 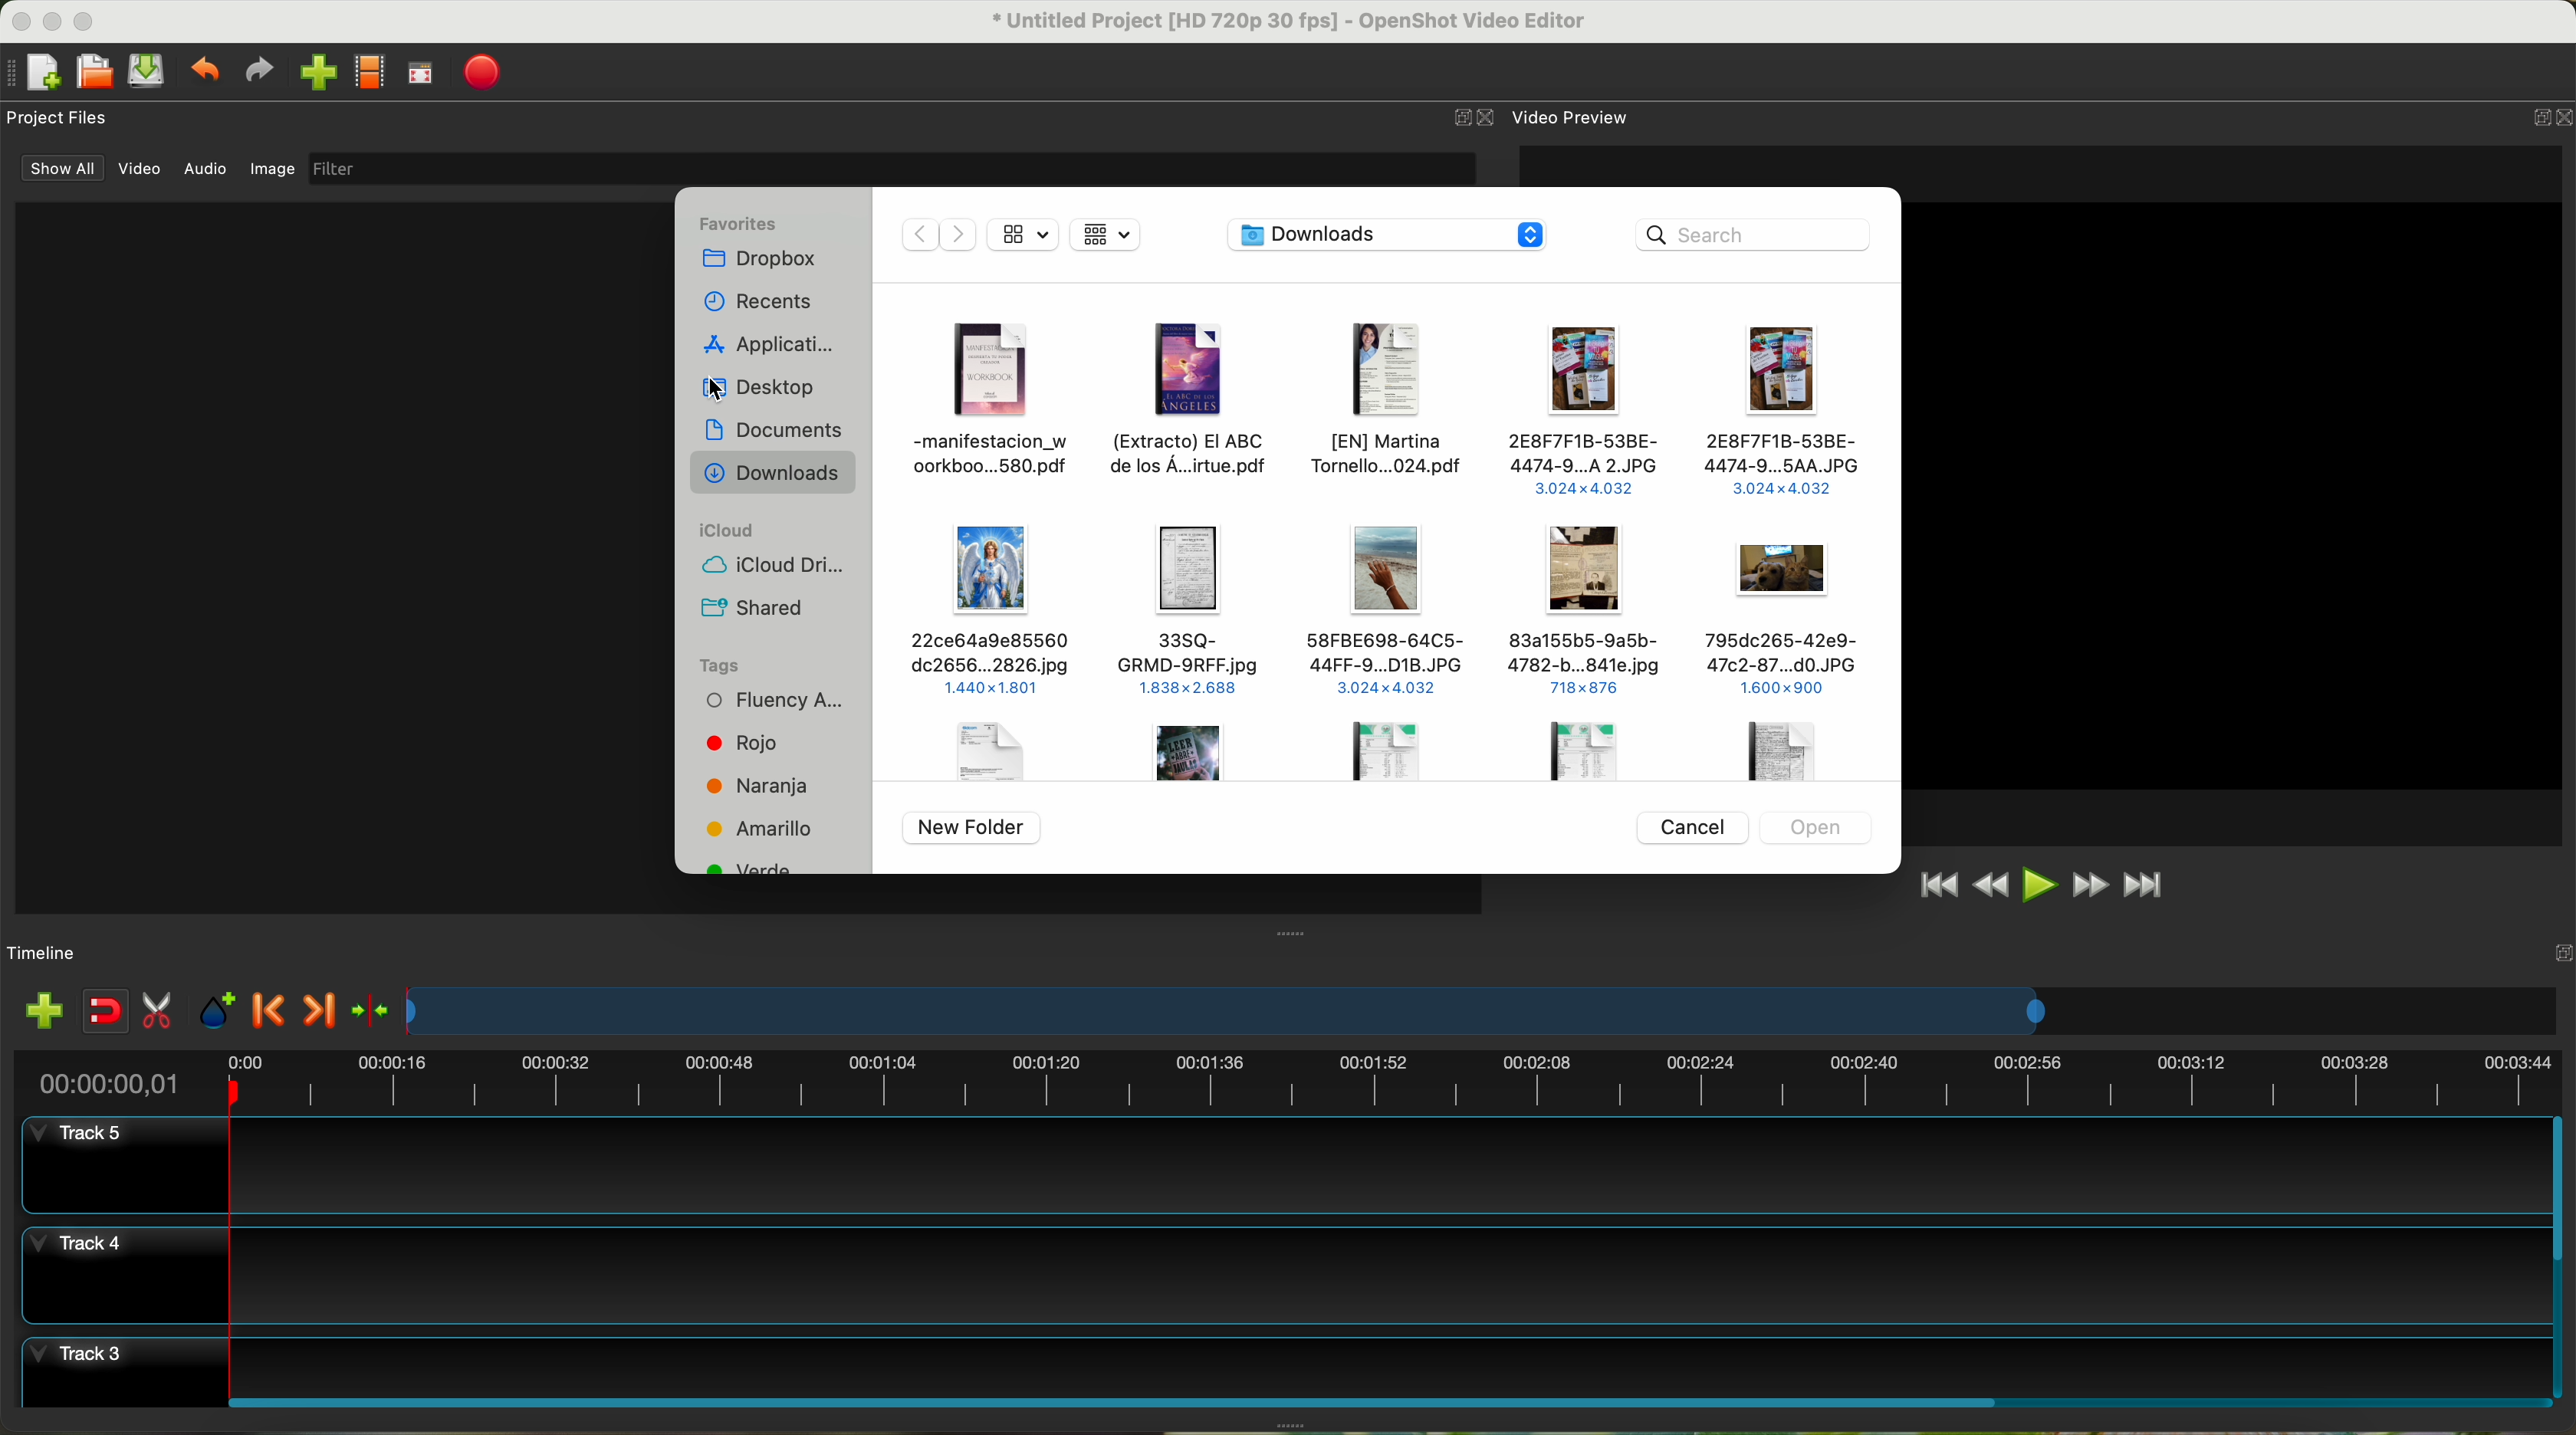 What do you see at coordinates (2560, 1257) in the screenshot?
I see `scroll bar` at bounding box center [2560, 1257].